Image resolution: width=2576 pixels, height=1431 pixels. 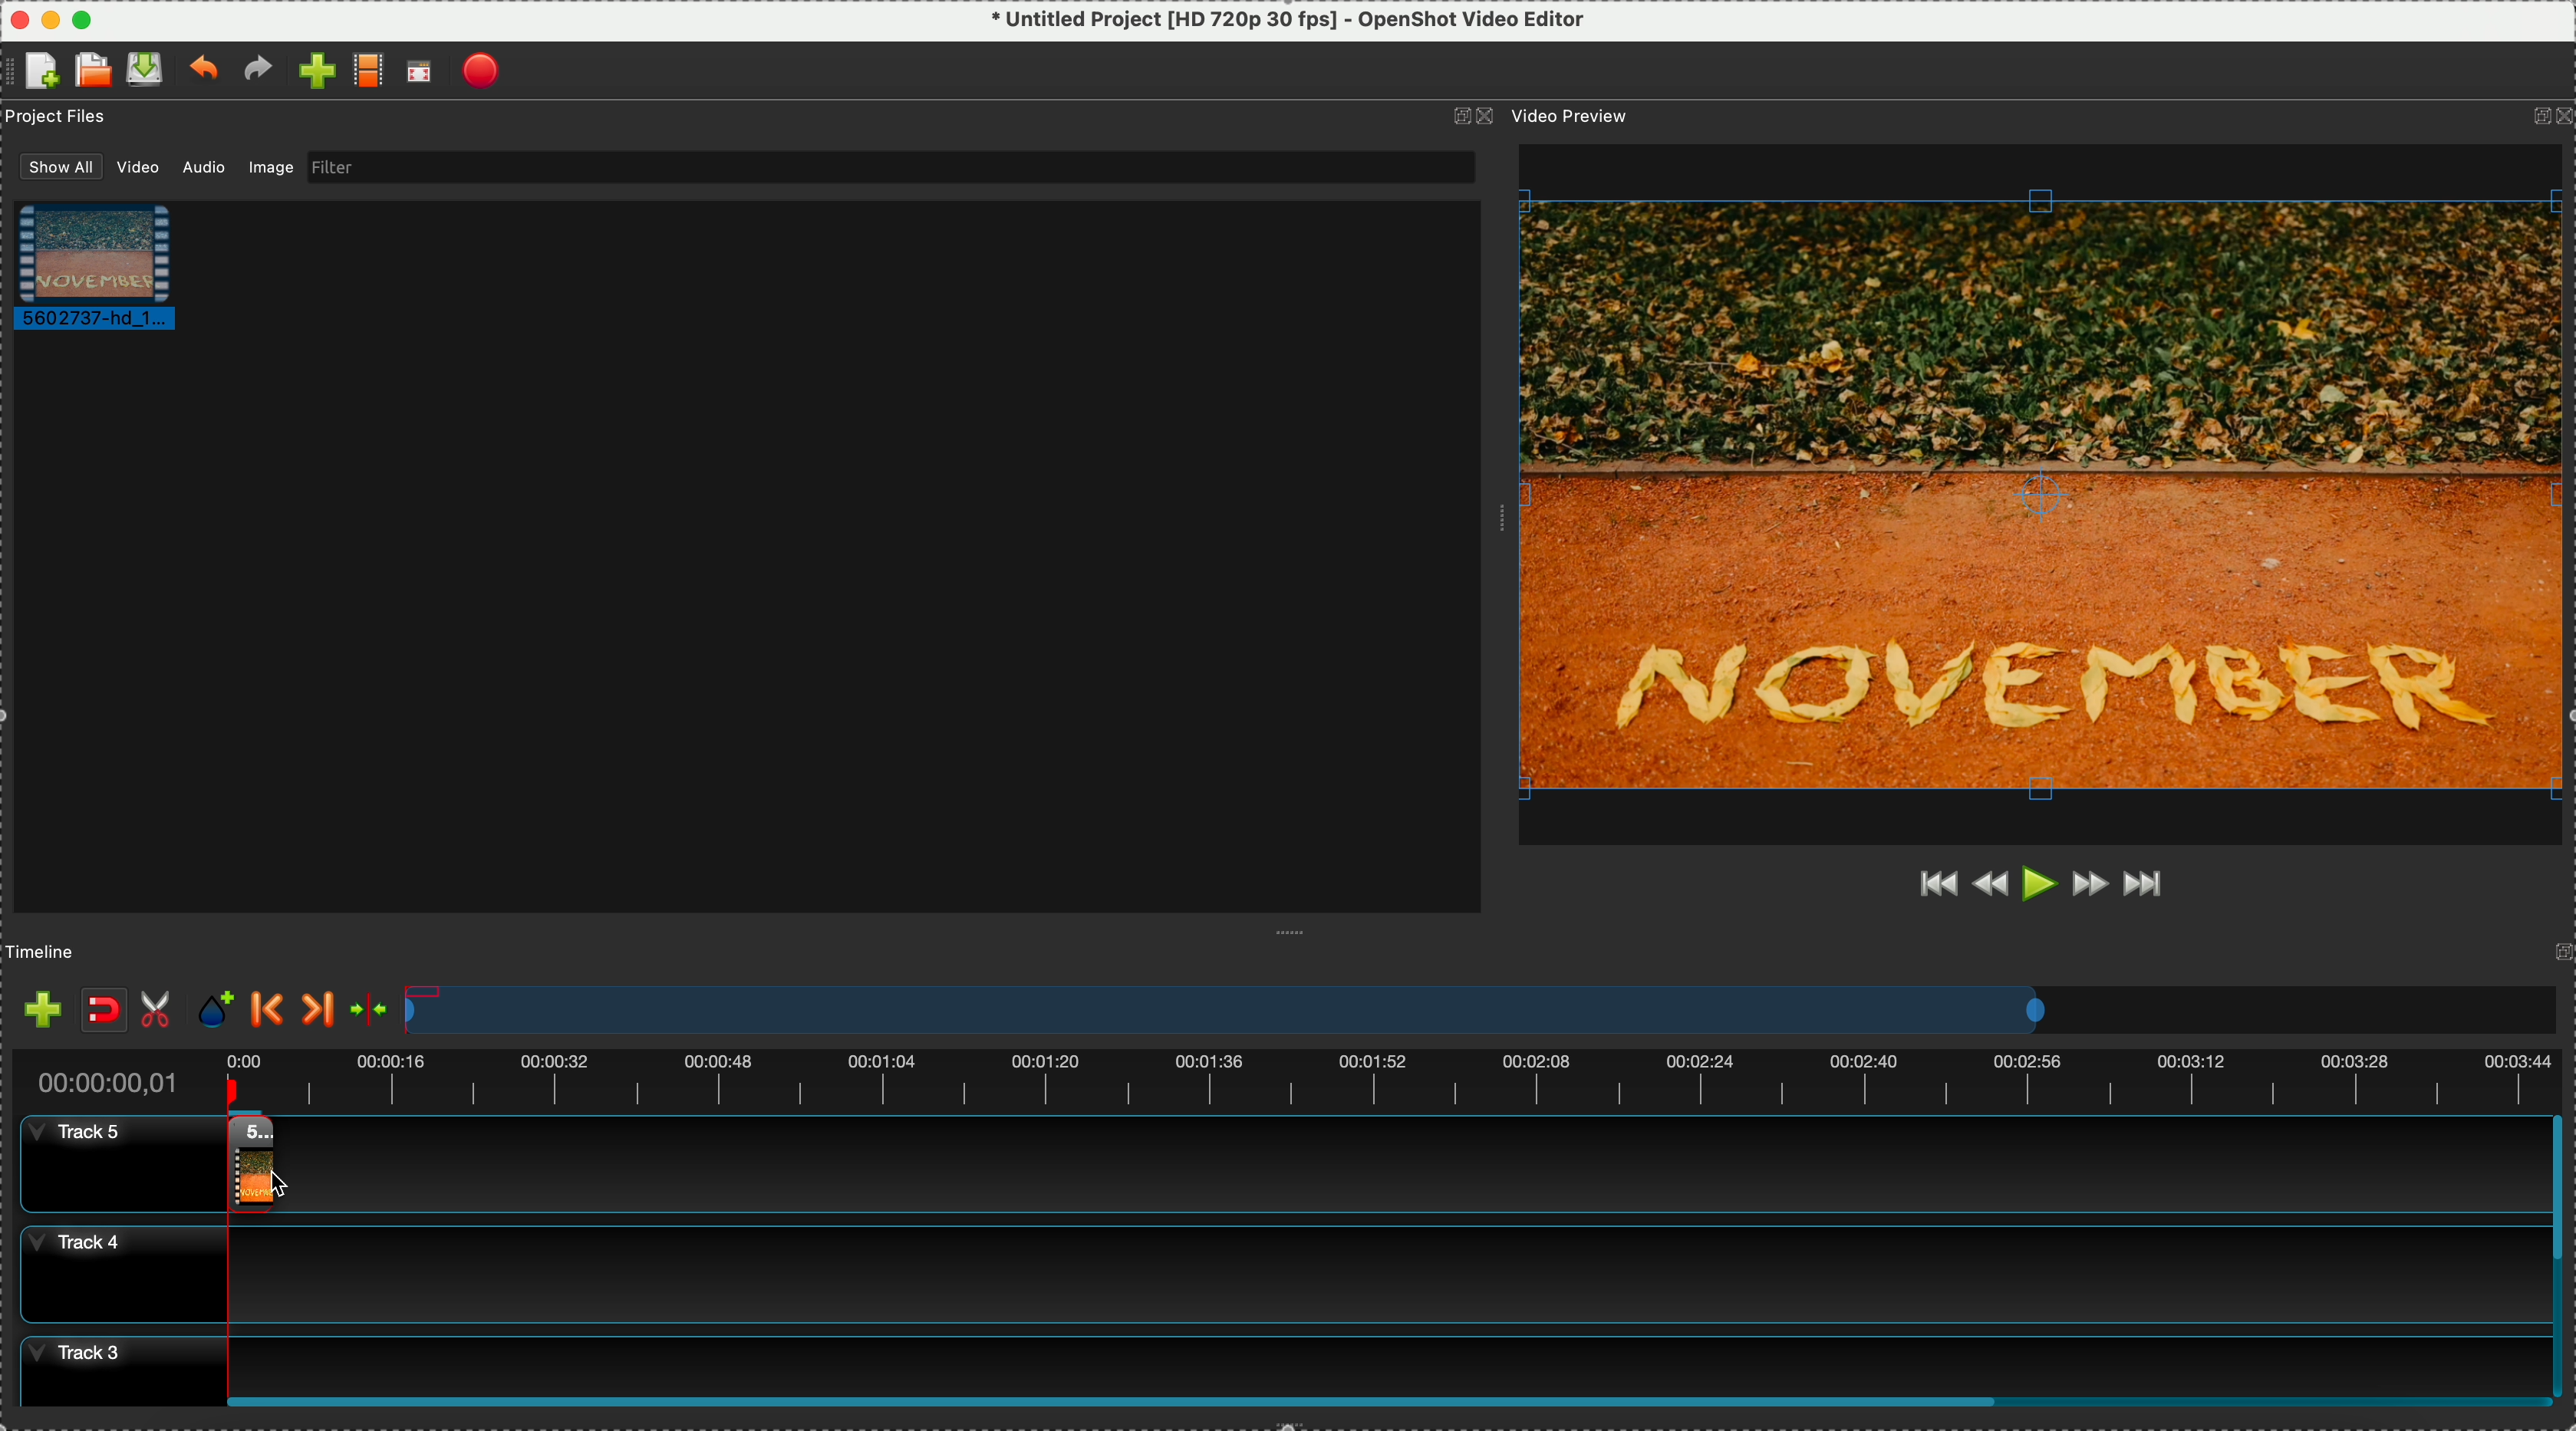 What do you see at coordinates (146, 68) in the screenshot?
I see `save file` at bounding box center [146, 68].